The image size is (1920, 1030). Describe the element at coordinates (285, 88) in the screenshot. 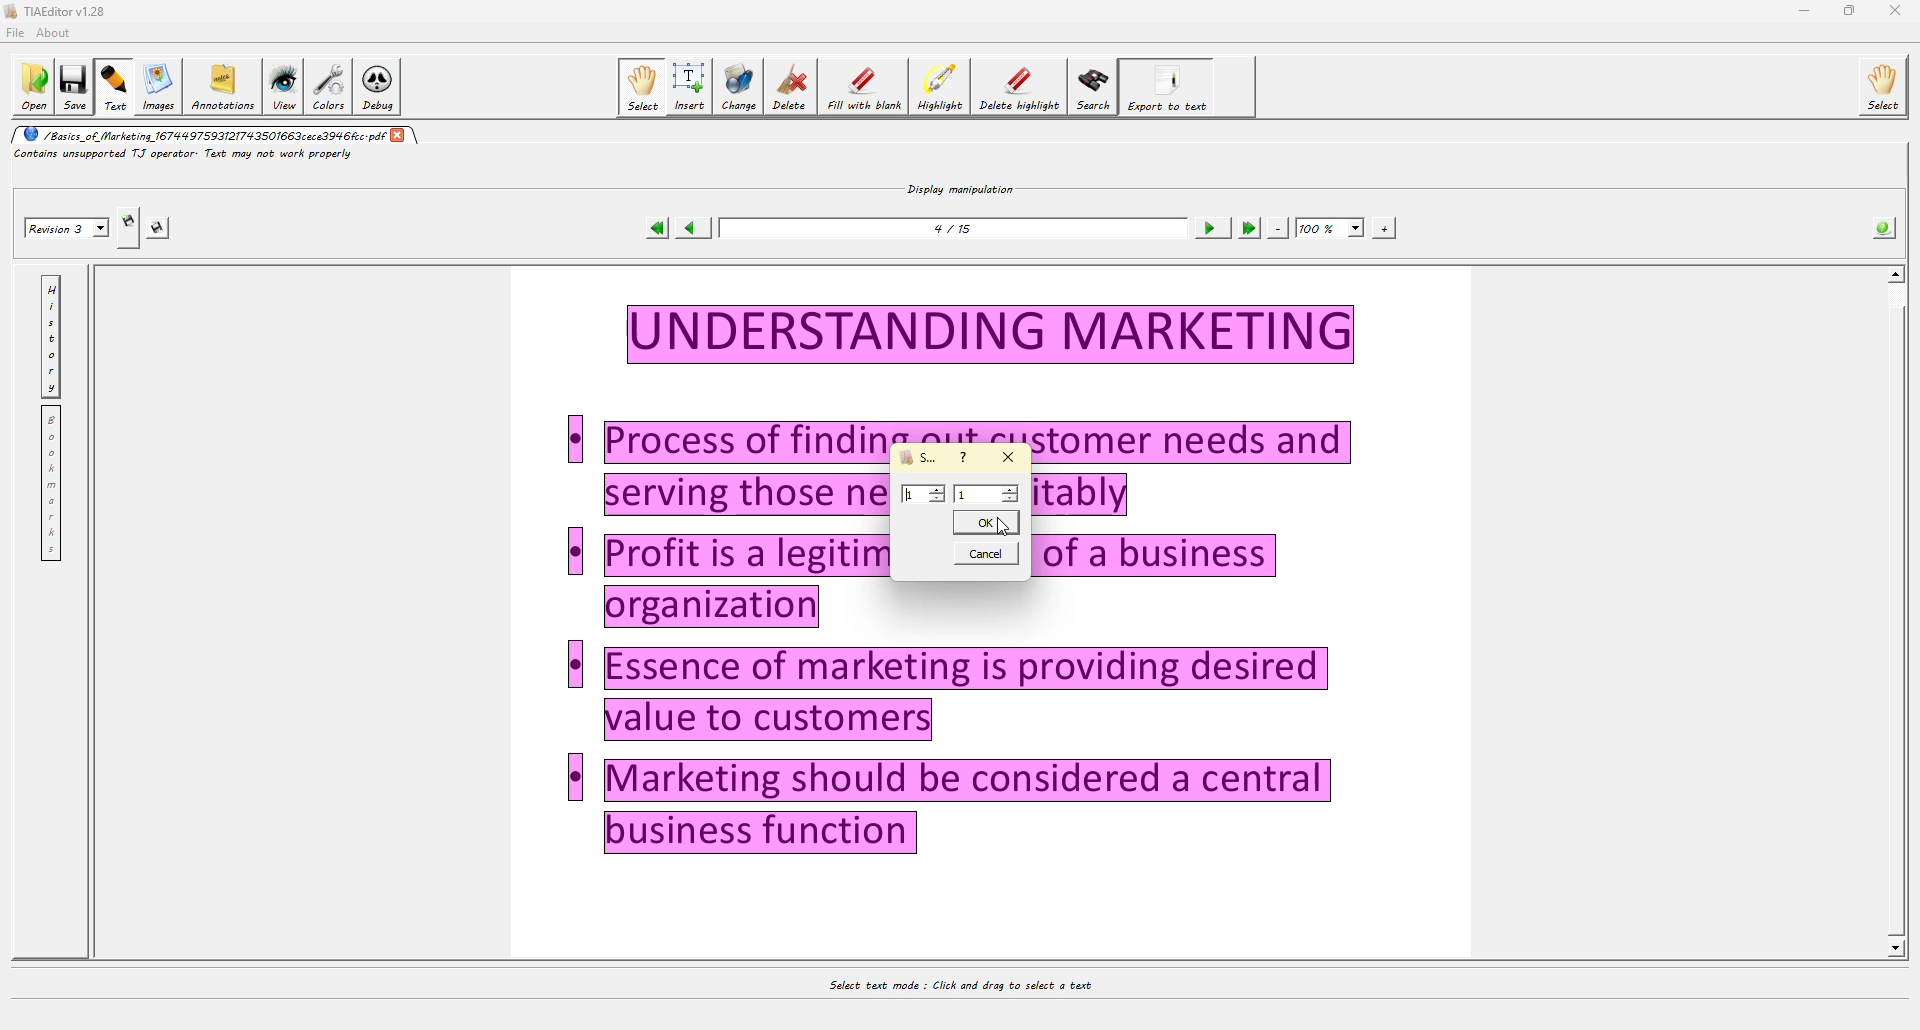

I see `view` at that location.